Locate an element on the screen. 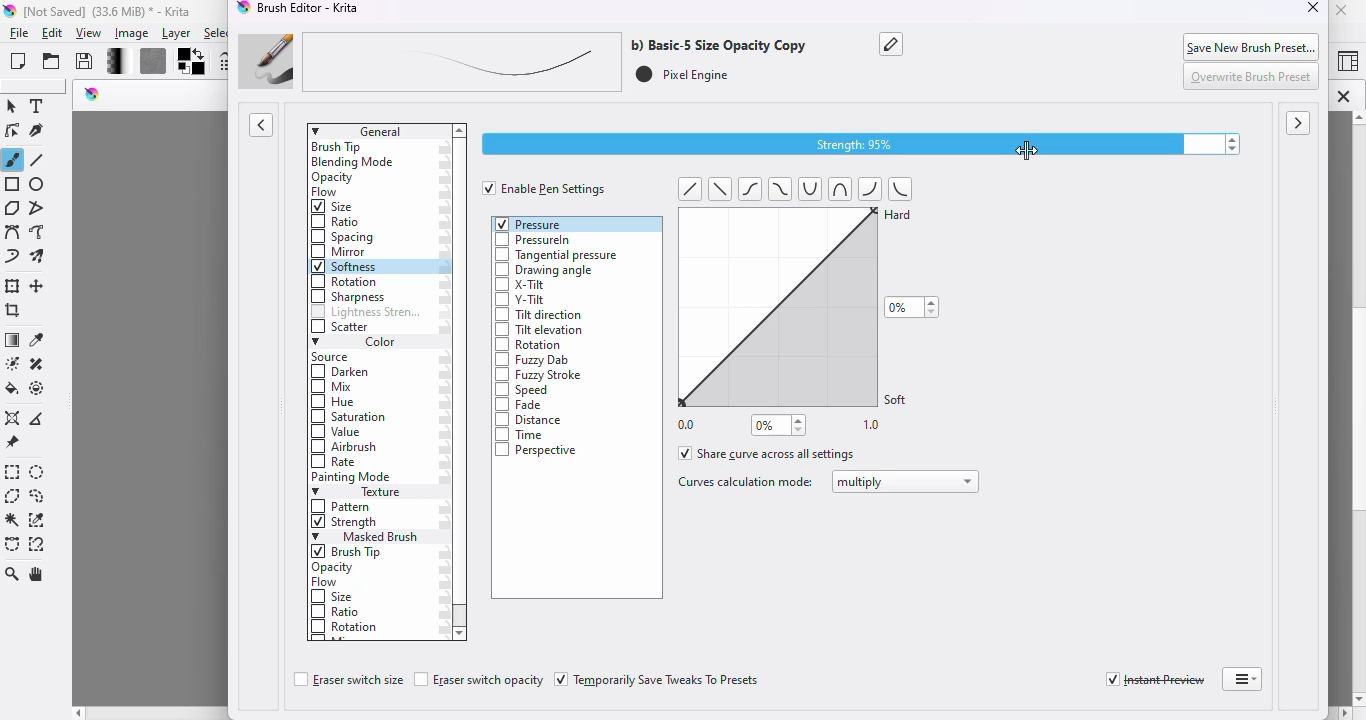  0%  is located at coordinates (912, 307).